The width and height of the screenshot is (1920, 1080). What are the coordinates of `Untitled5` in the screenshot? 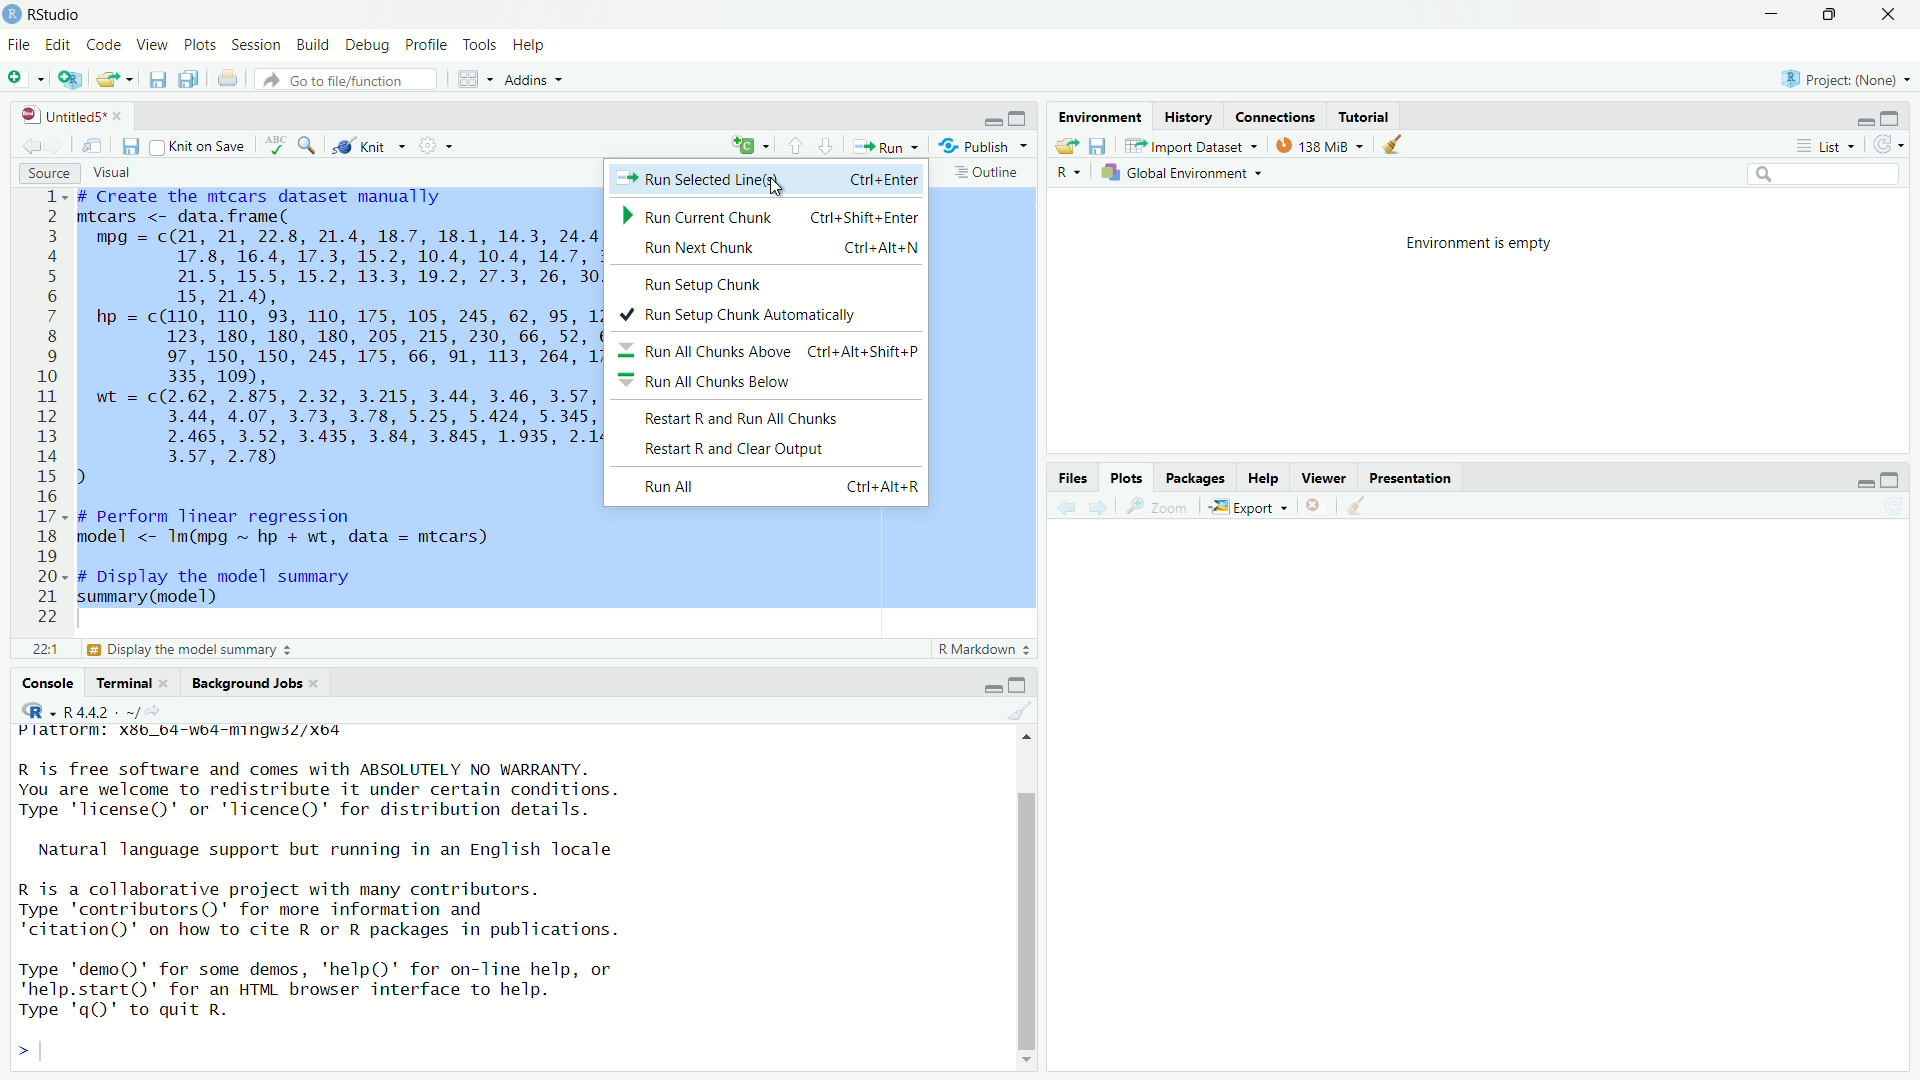 It's located at (64, 116).